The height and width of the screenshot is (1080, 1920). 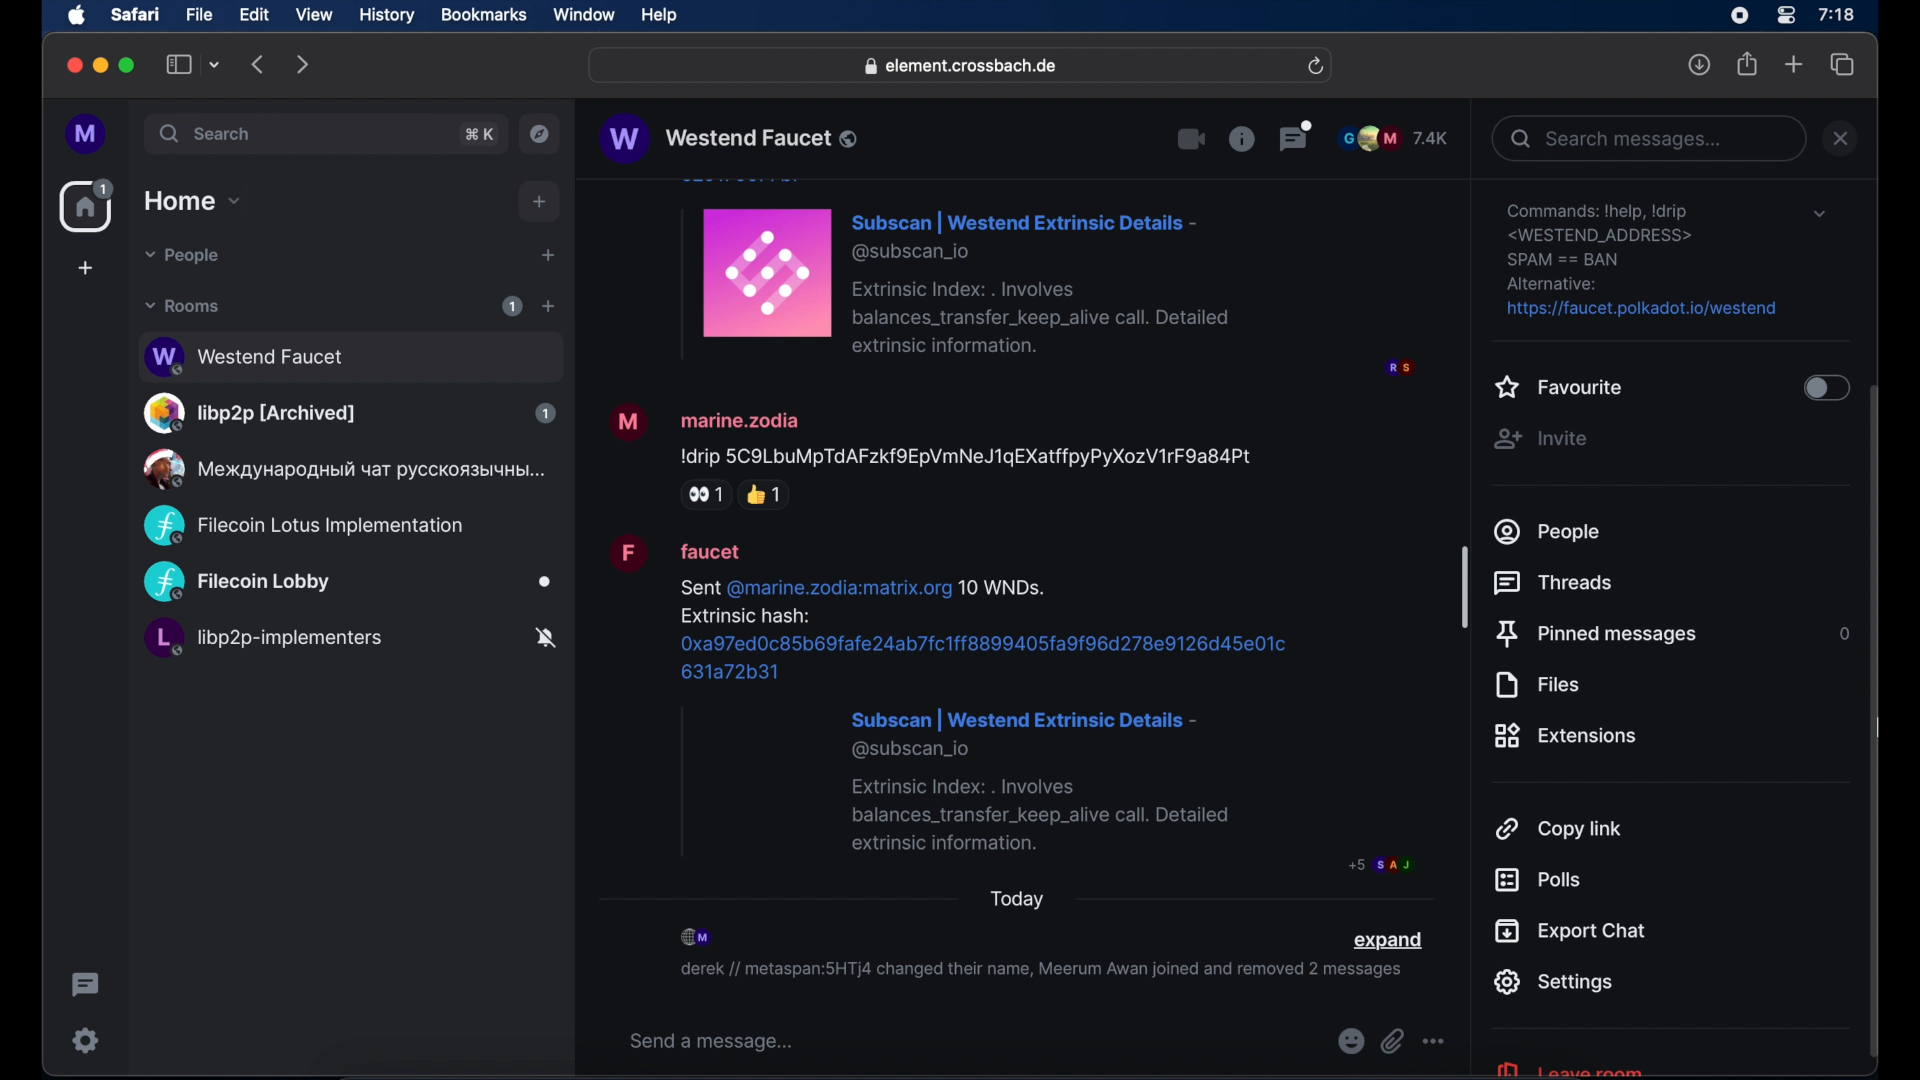 What do you see at coordinates (540, 202) in the screenshot?
I see `add` at bounding box center [540, 202].